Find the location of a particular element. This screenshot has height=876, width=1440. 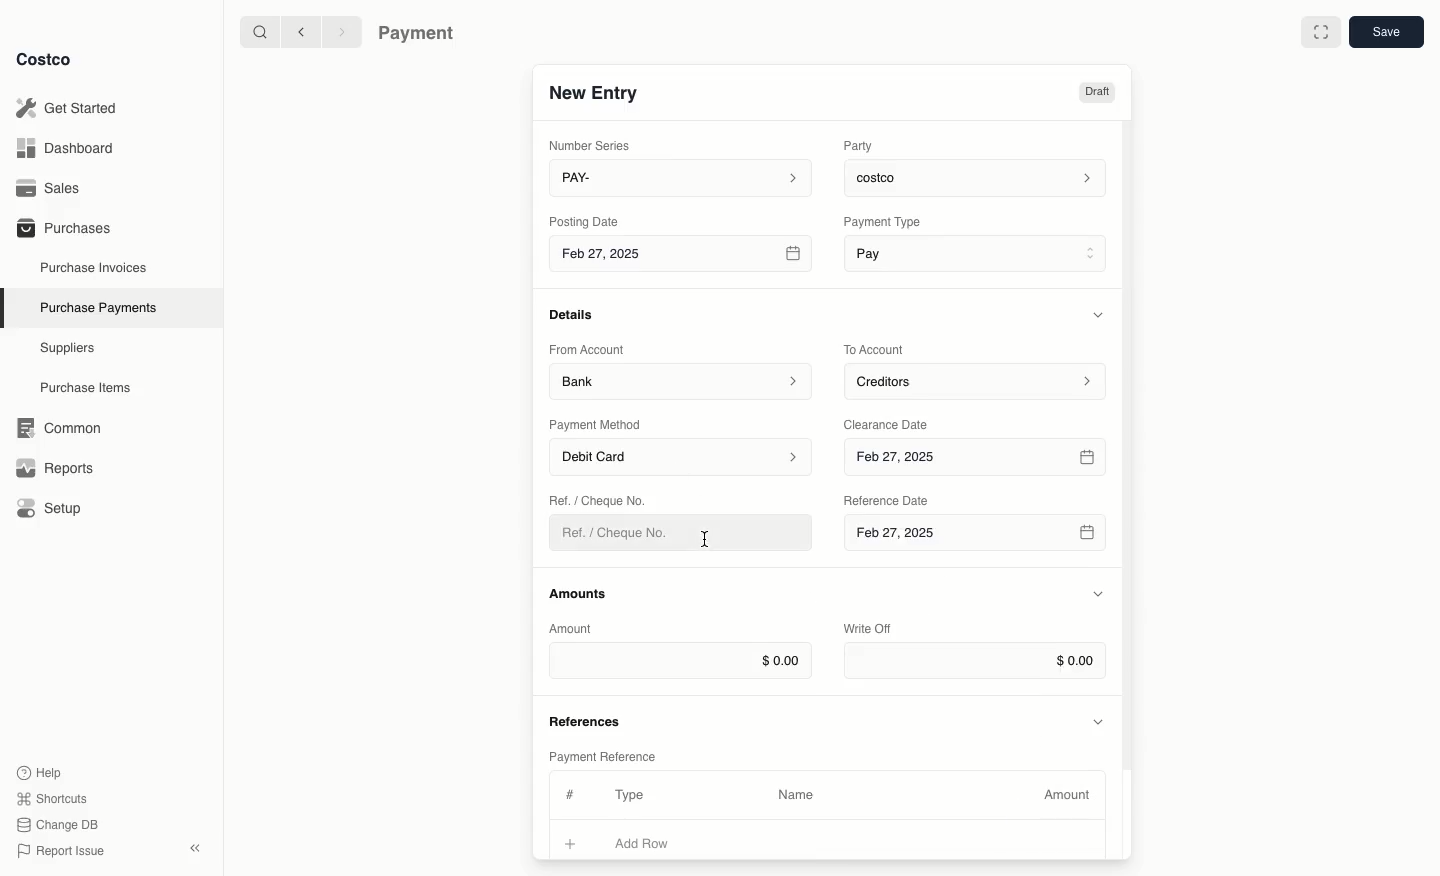

Change DB is located at coordinates (61, 825).